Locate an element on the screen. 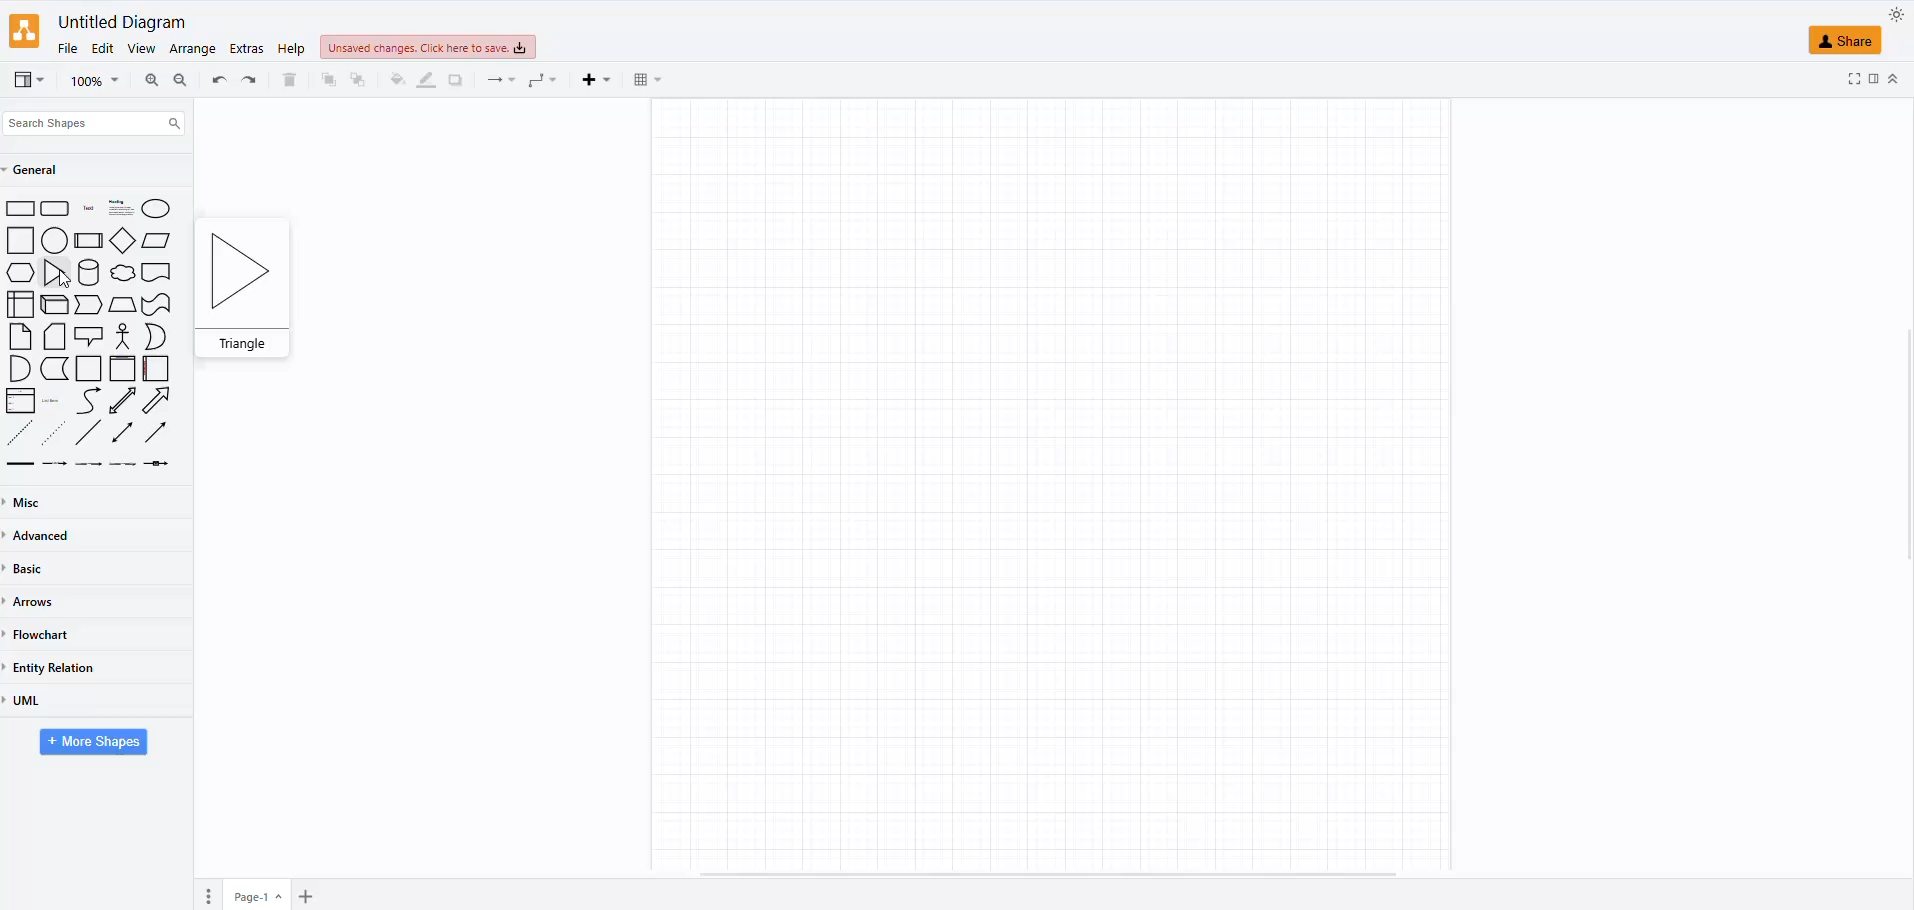 The width and height of the screenshot is (1914, 910). insert  is located at coordinates (594, 81).